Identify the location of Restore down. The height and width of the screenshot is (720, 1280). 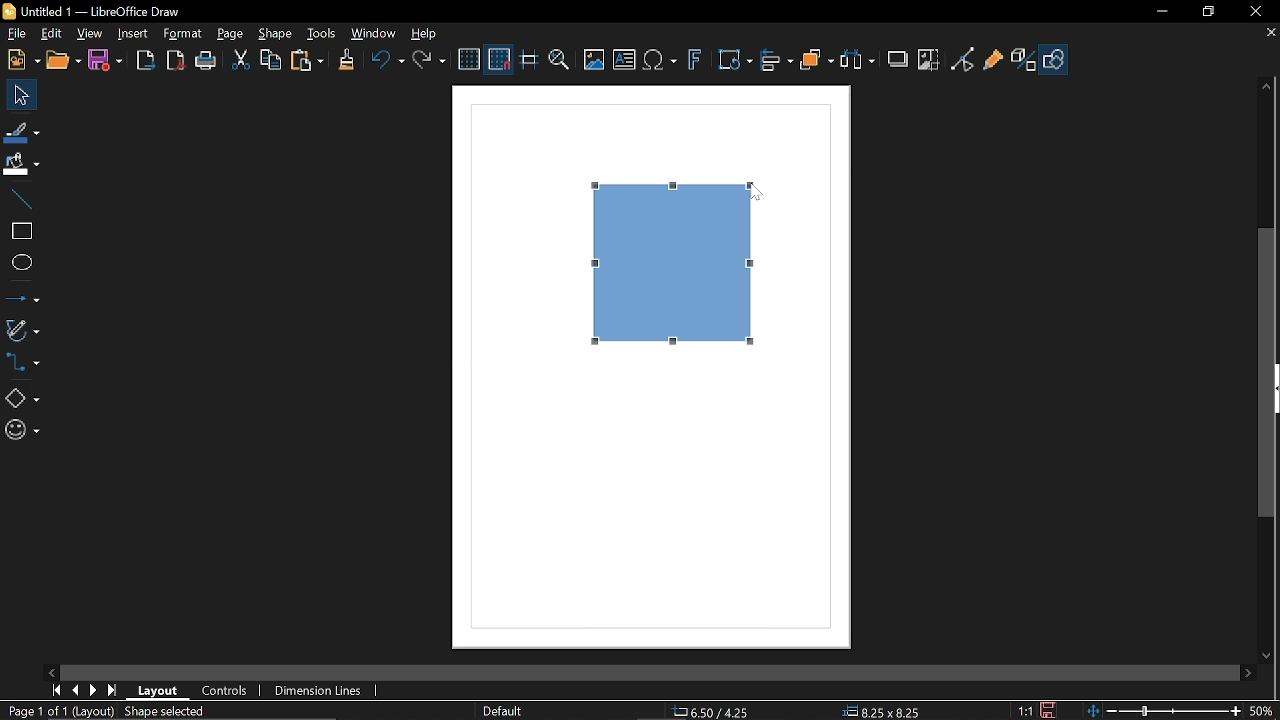
(1206, 13).